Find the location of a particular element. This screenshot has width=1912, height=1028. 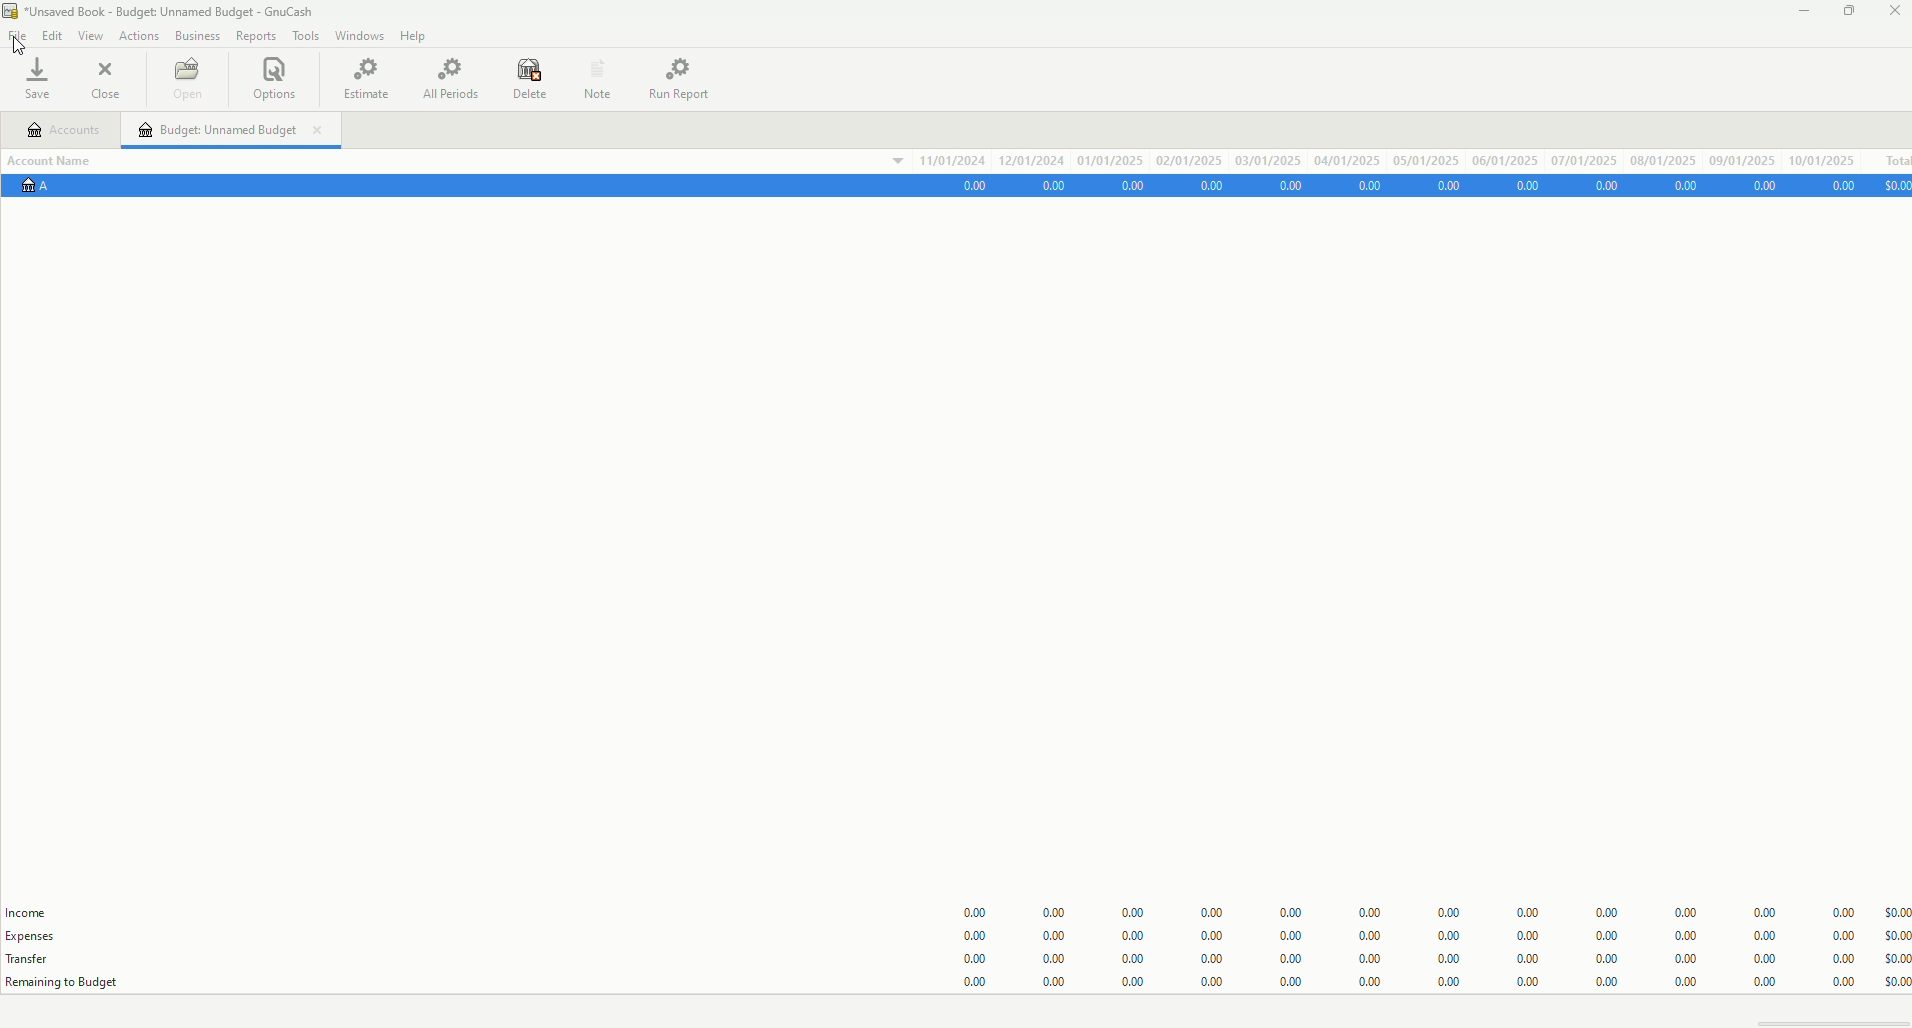

Restore is located at coordinates (1851, 13).